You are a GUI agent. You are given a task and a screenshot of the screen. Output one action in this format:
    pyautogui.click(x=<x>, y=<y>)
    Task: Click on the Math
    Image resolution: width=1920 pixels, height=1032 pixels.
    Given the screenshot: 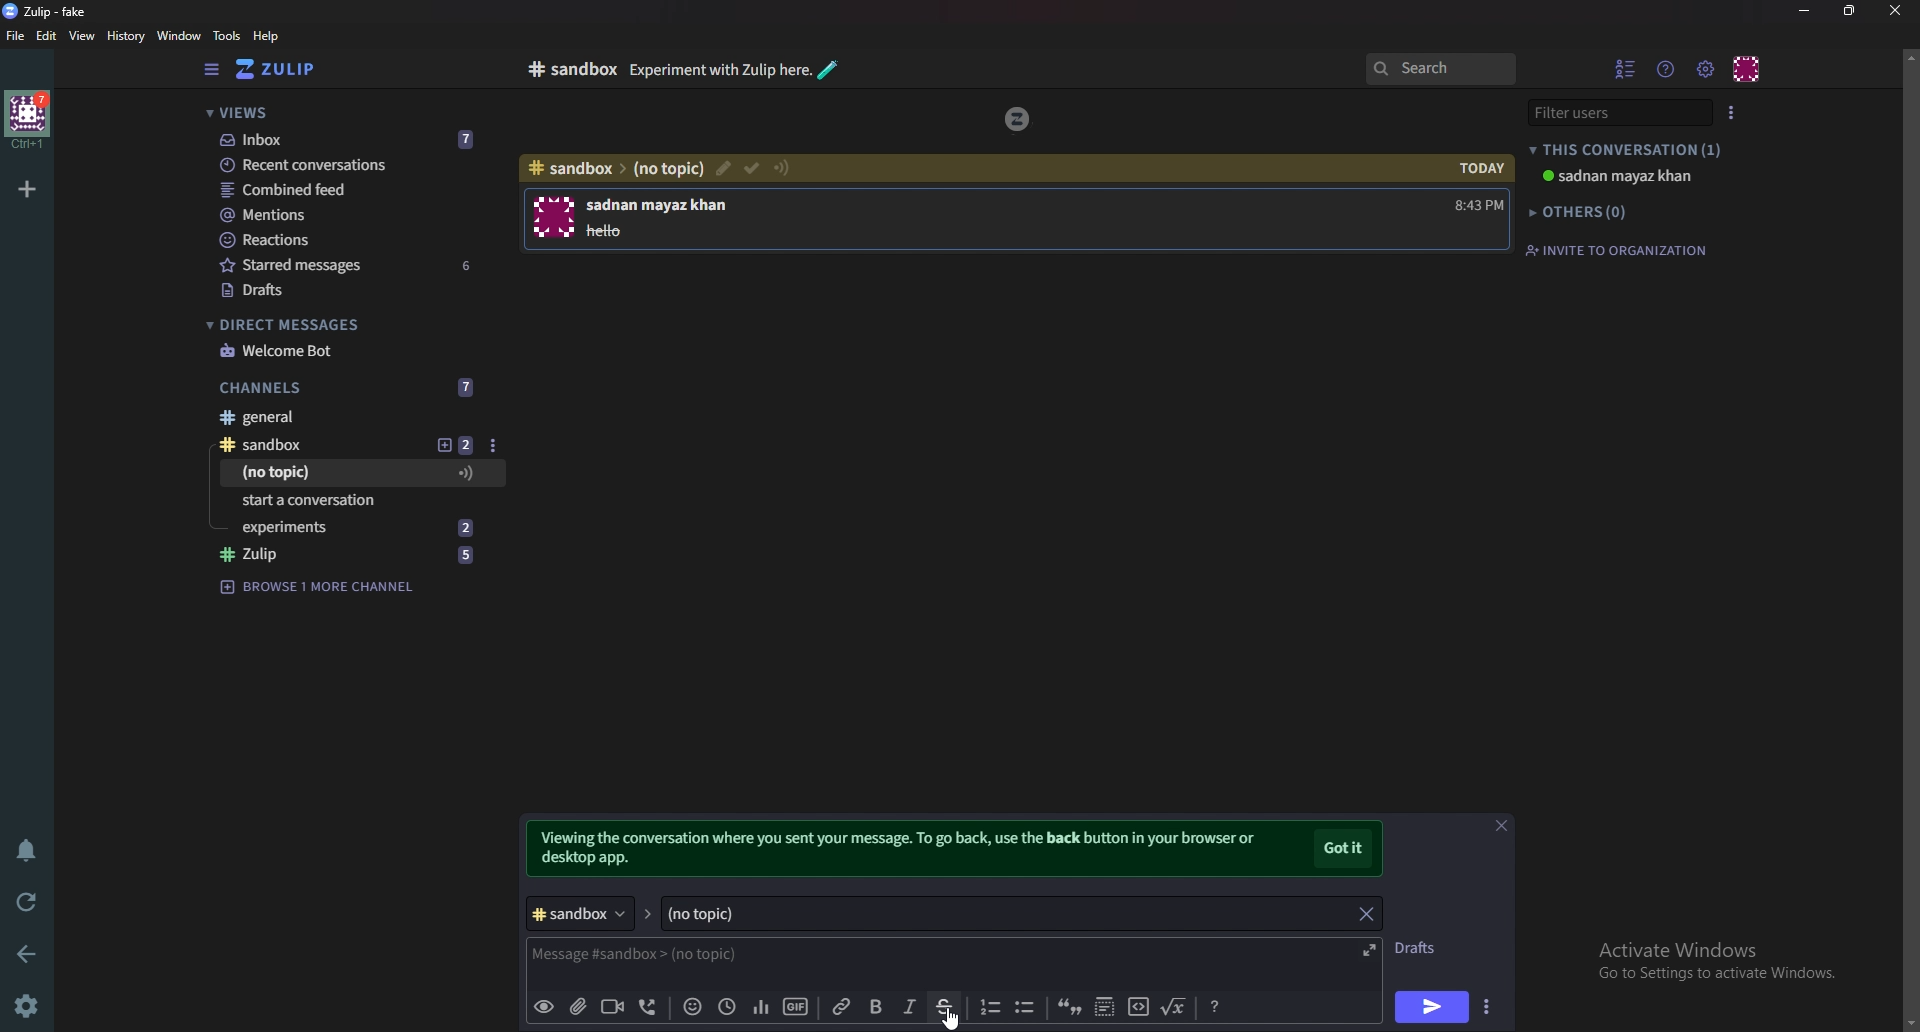 What is the action you would take?
    pyautogui.click(x=1177, y=1008)
    